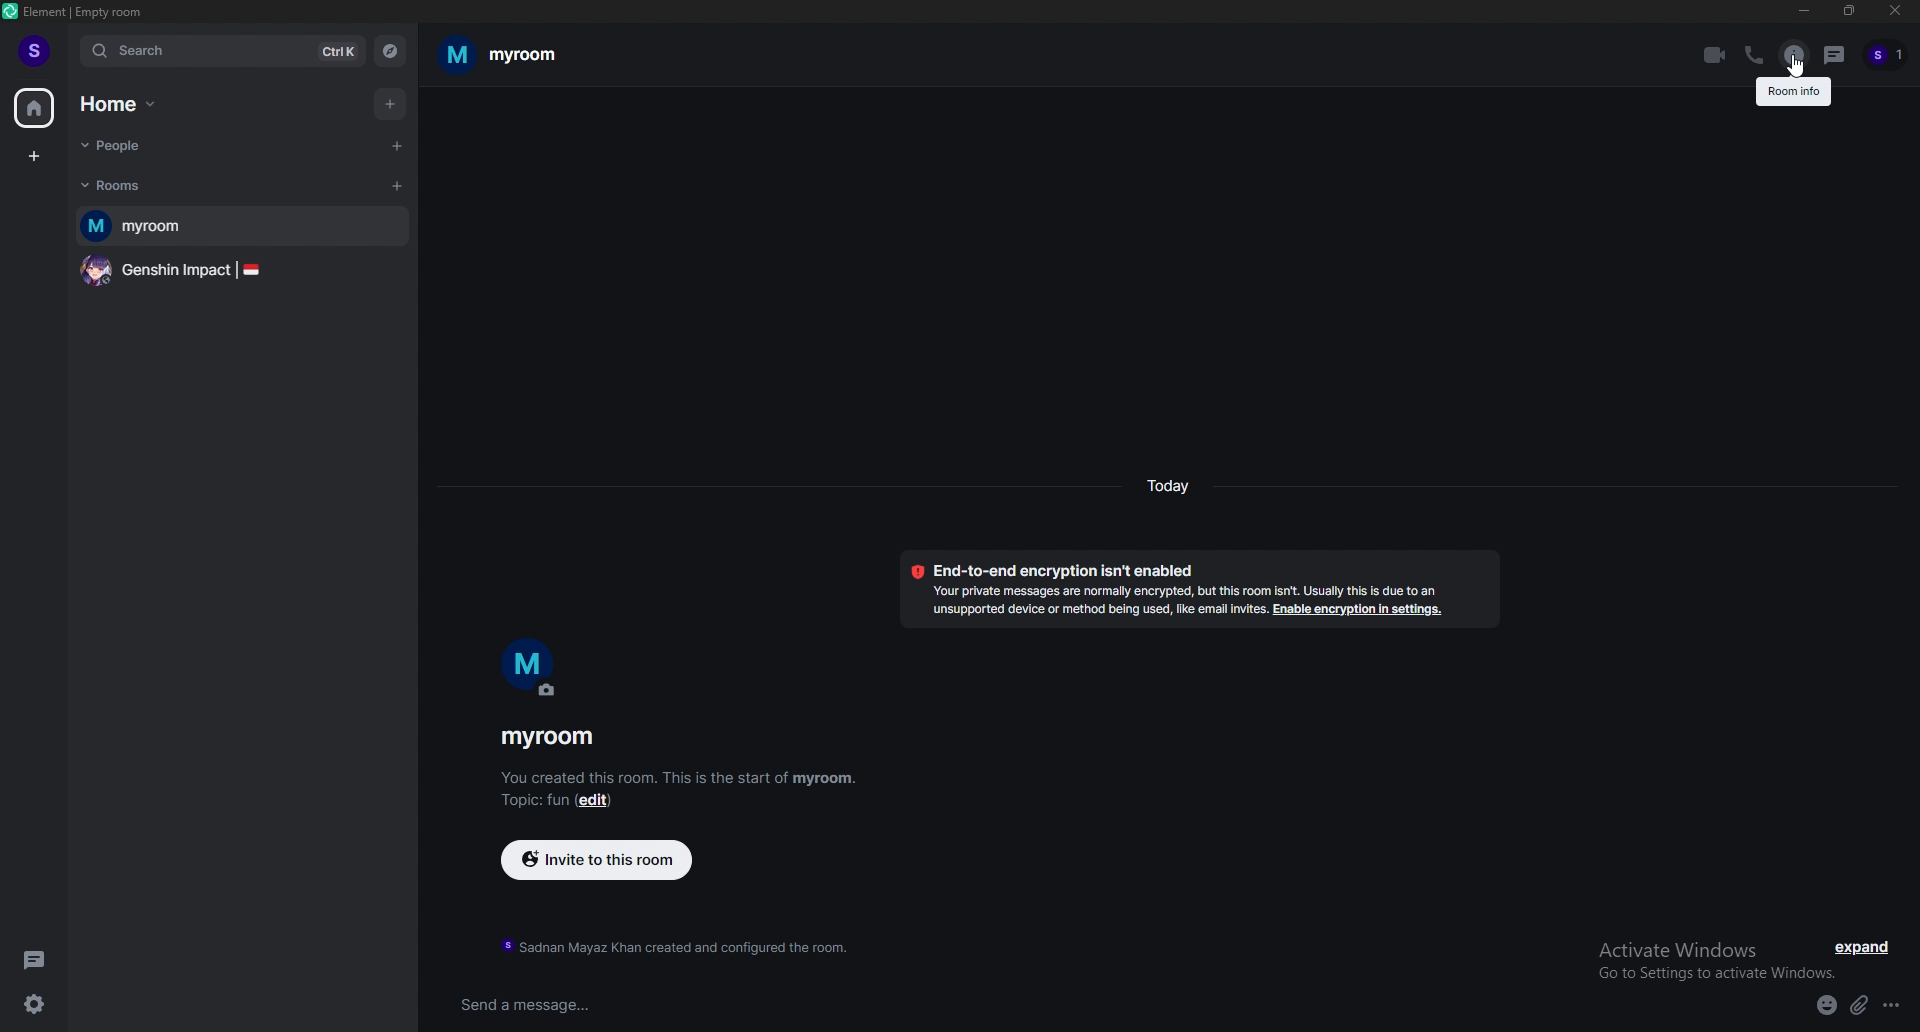 The image size is (1920, 1032). Describe the element at coordinates (85, 10) in the screenshot. I see `element | empty room` at that location.